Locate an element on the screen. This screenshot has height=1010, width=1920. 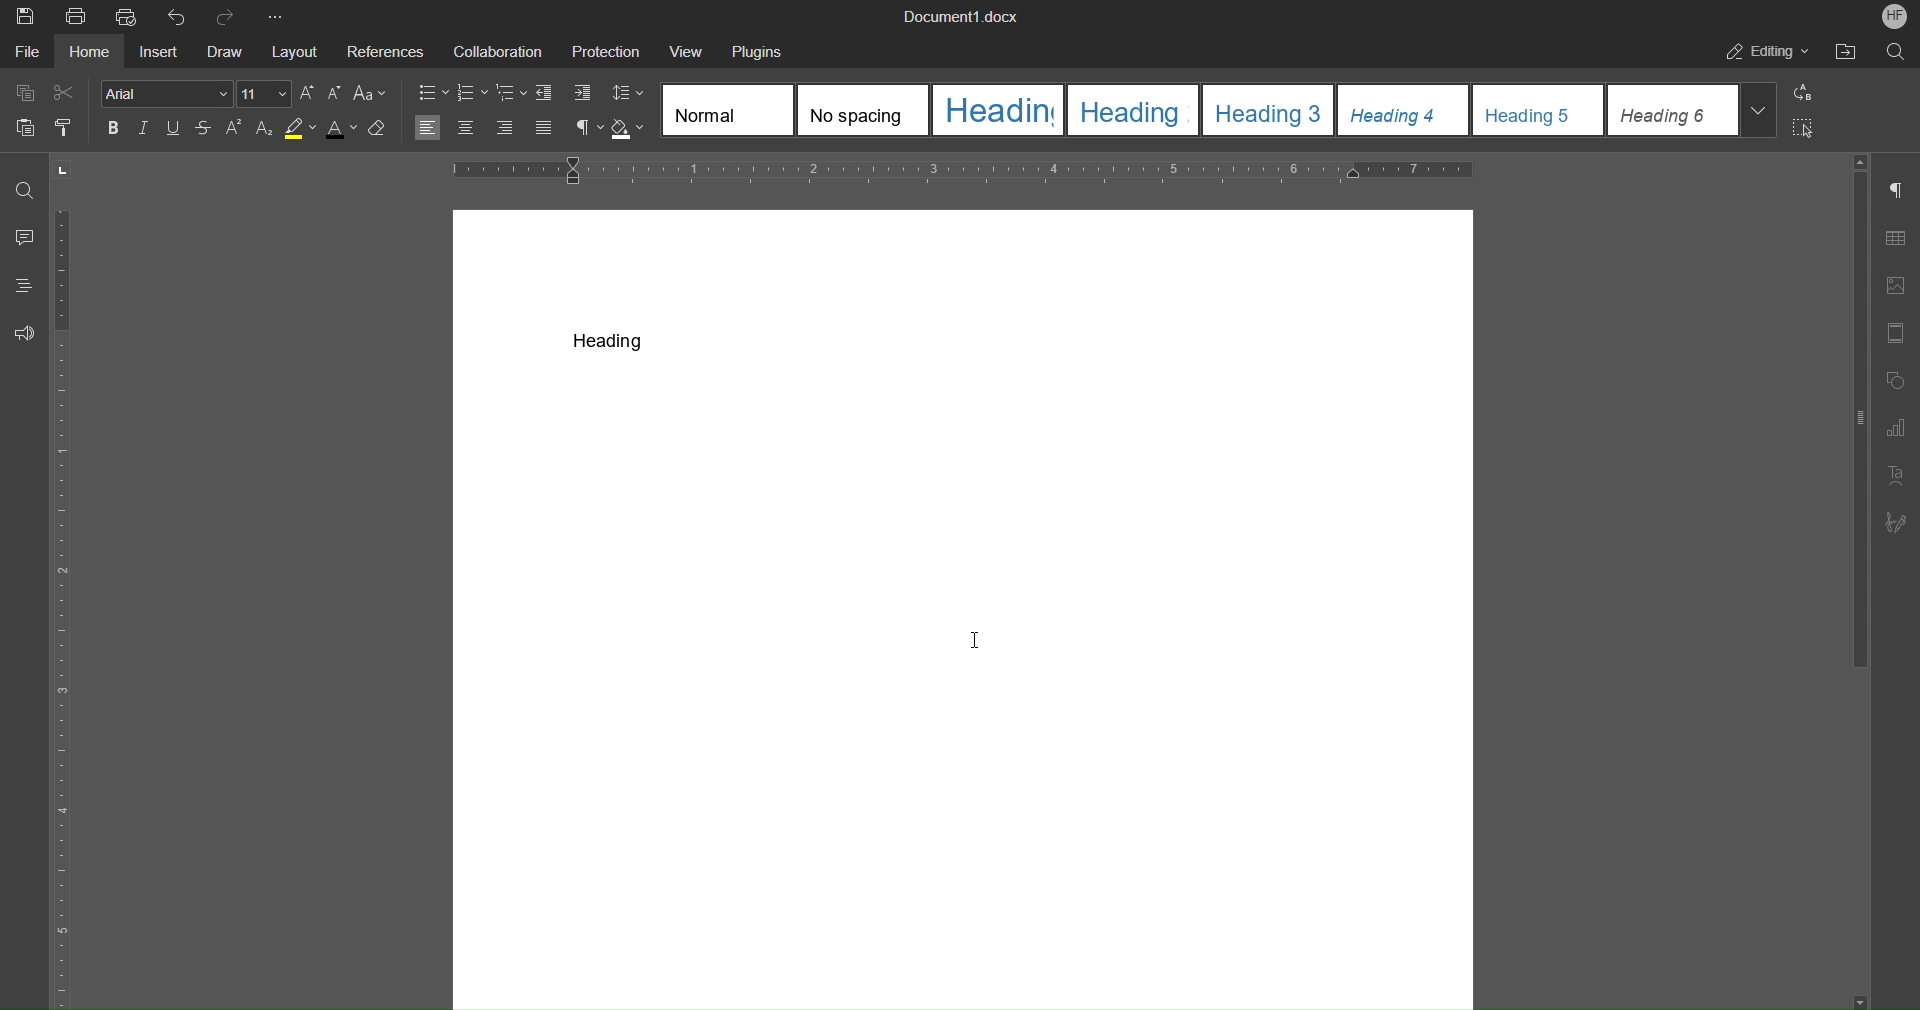
Bullet List is located at coordinates (431, 92).